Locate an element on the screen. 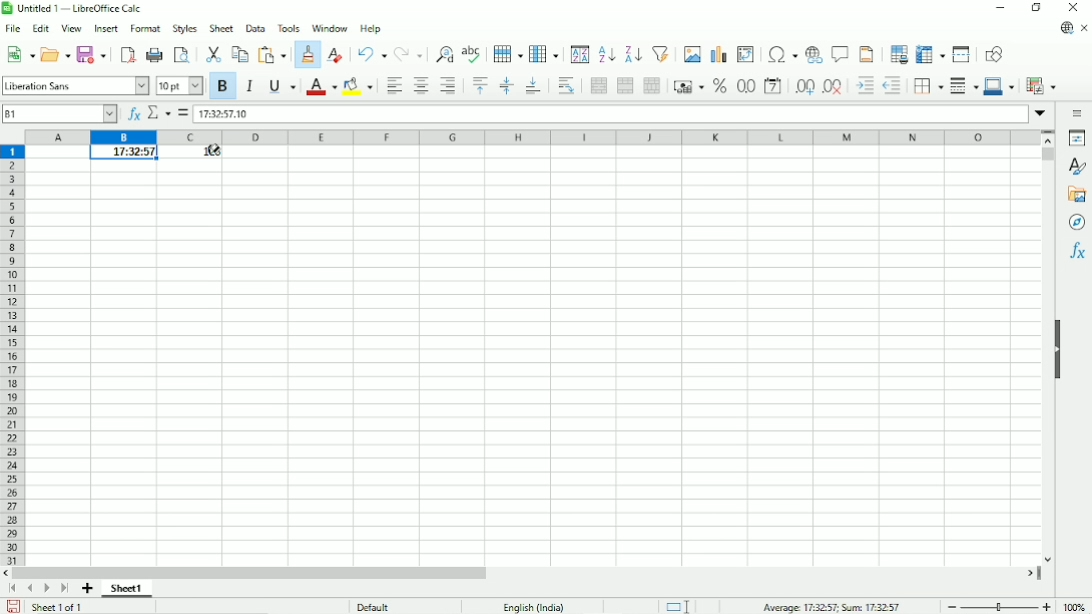 Image resolution: width=1092 pixels, height=614 pixels. New is located at coordinates (21, 56).